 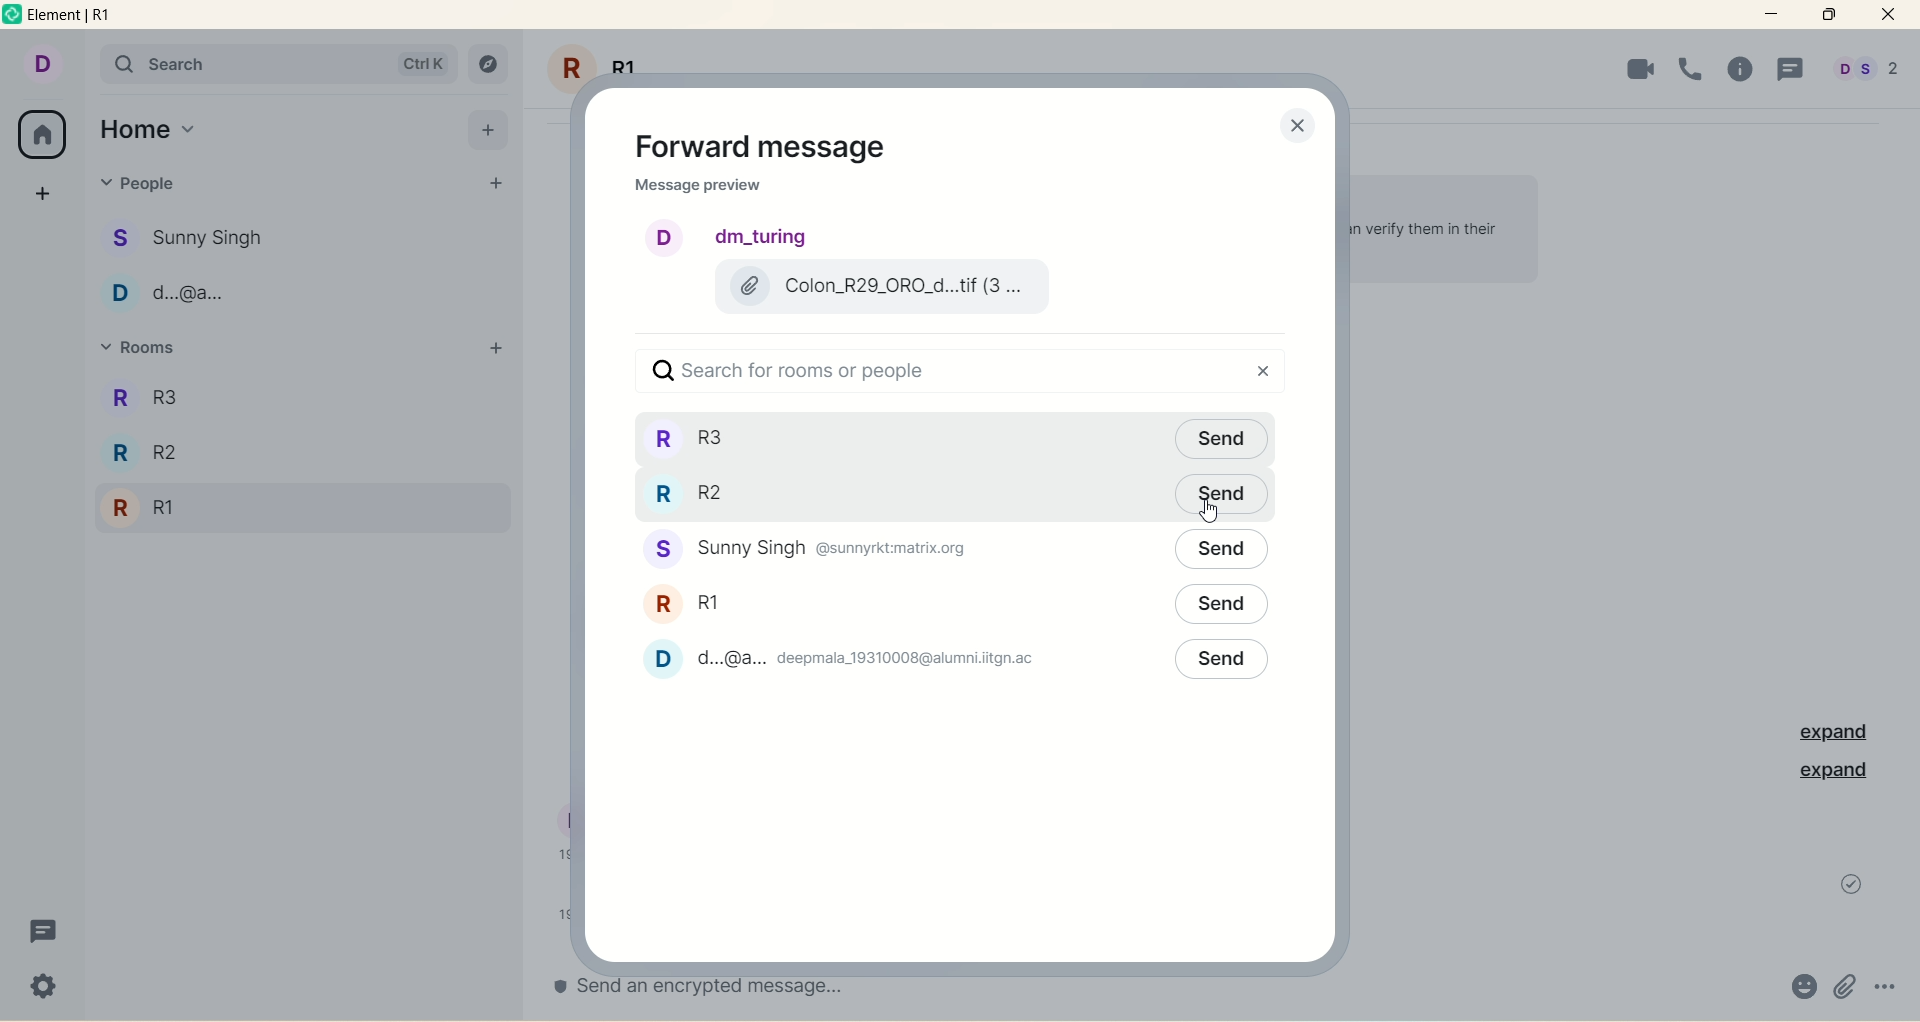 What do you see at coordinates (14, 18) in the screenshot?
I see `logo` at bounding box center [14, 18].